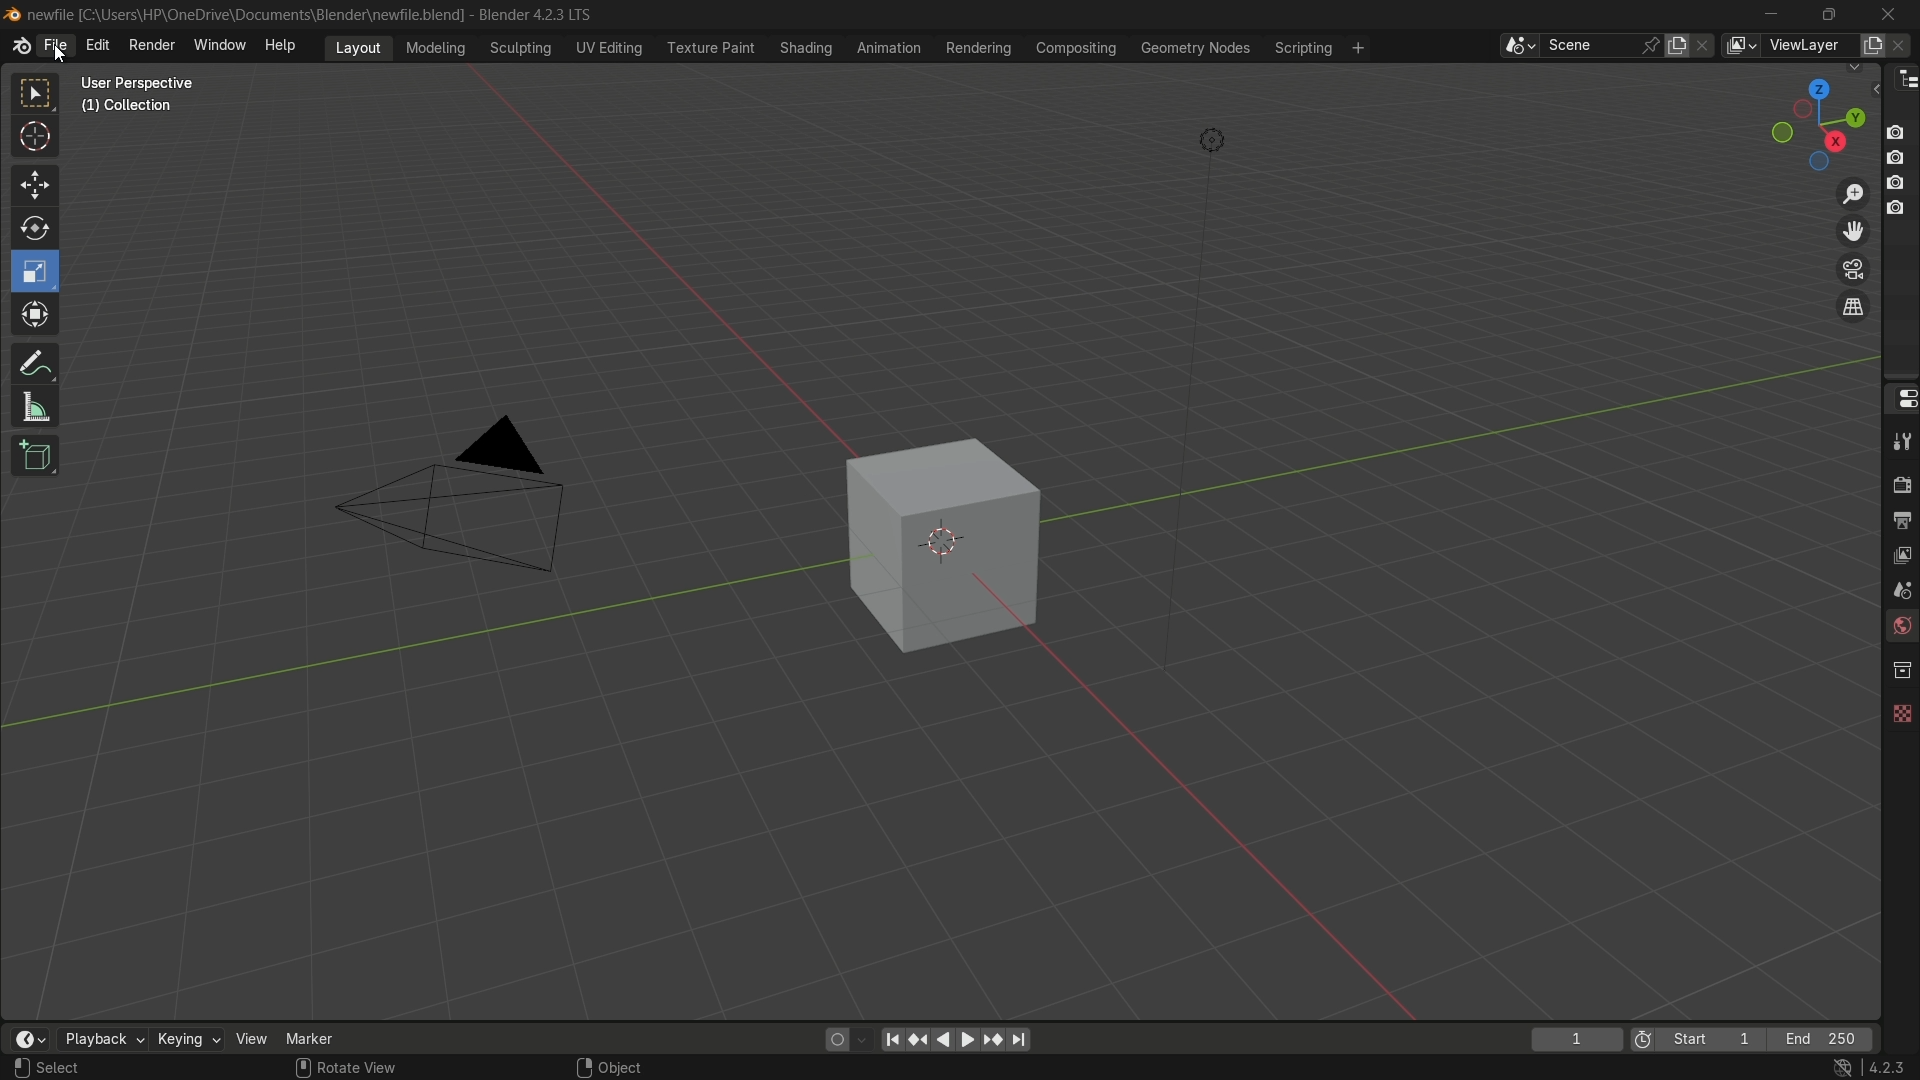 The width and height of the screenshot is (1920, 1080). Describe the element at coordinates (1853, 267) in the screenshot. I see `toggle camera view layer` at that location.